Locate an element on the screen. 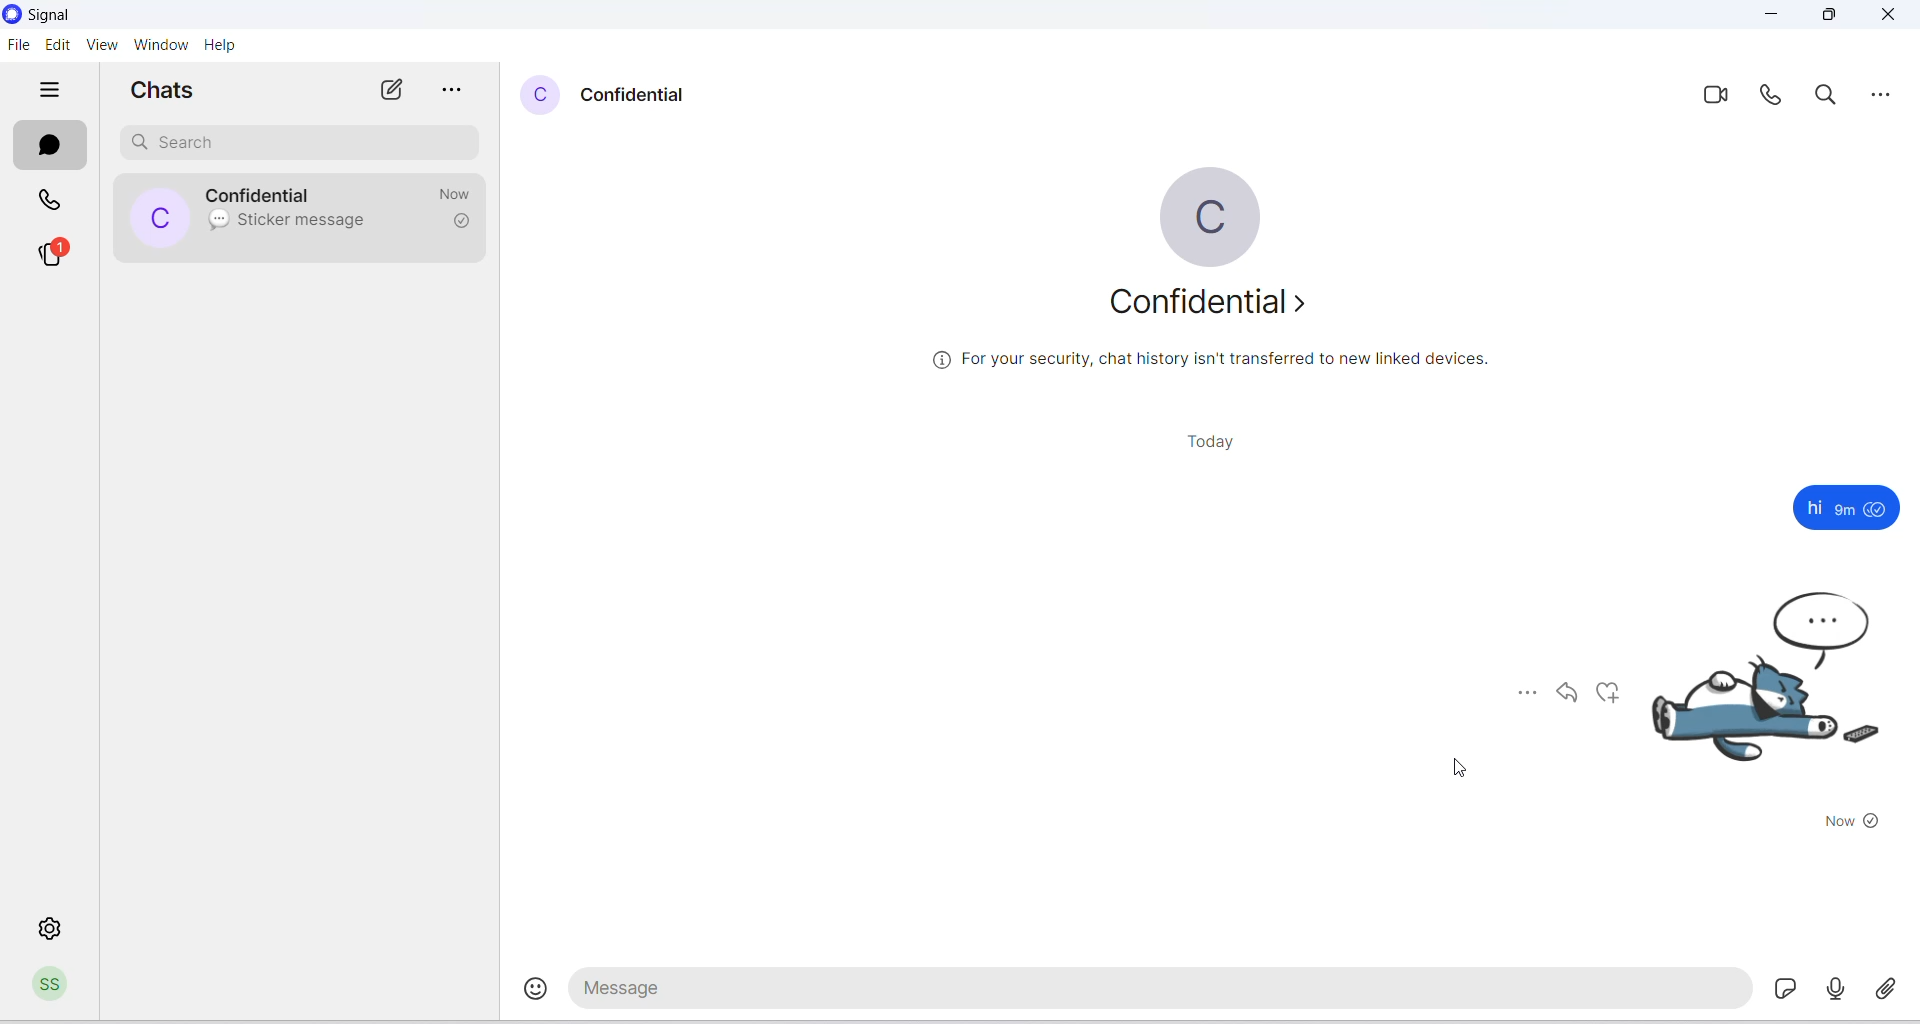  last message is located at coordinates (310, 222).